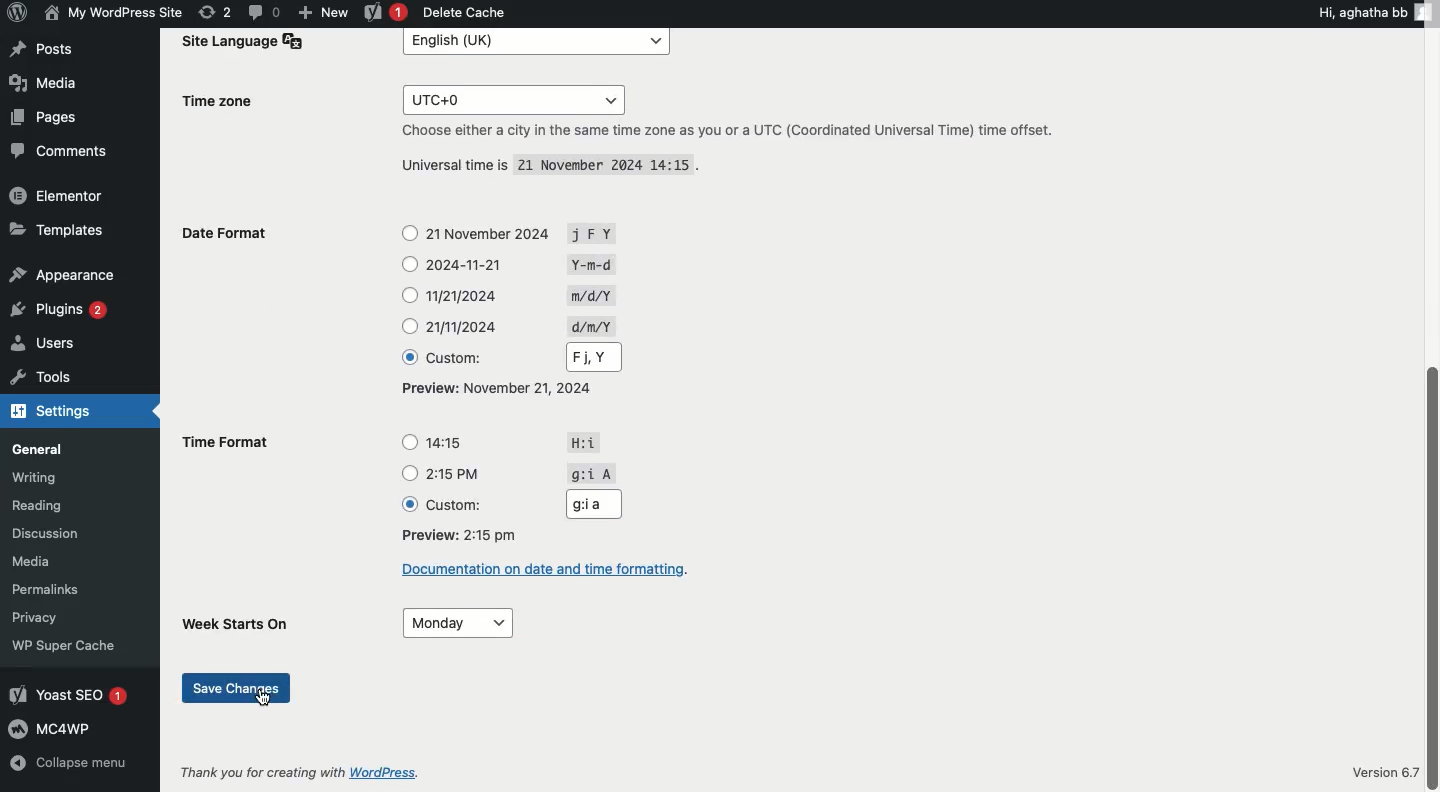 Image resolution: width=1440 pixels, height=792 pixels. Describe the element at coordinates (520, 296) in the screenshot. I see `11/21/2024 m/d/Y` at that location.